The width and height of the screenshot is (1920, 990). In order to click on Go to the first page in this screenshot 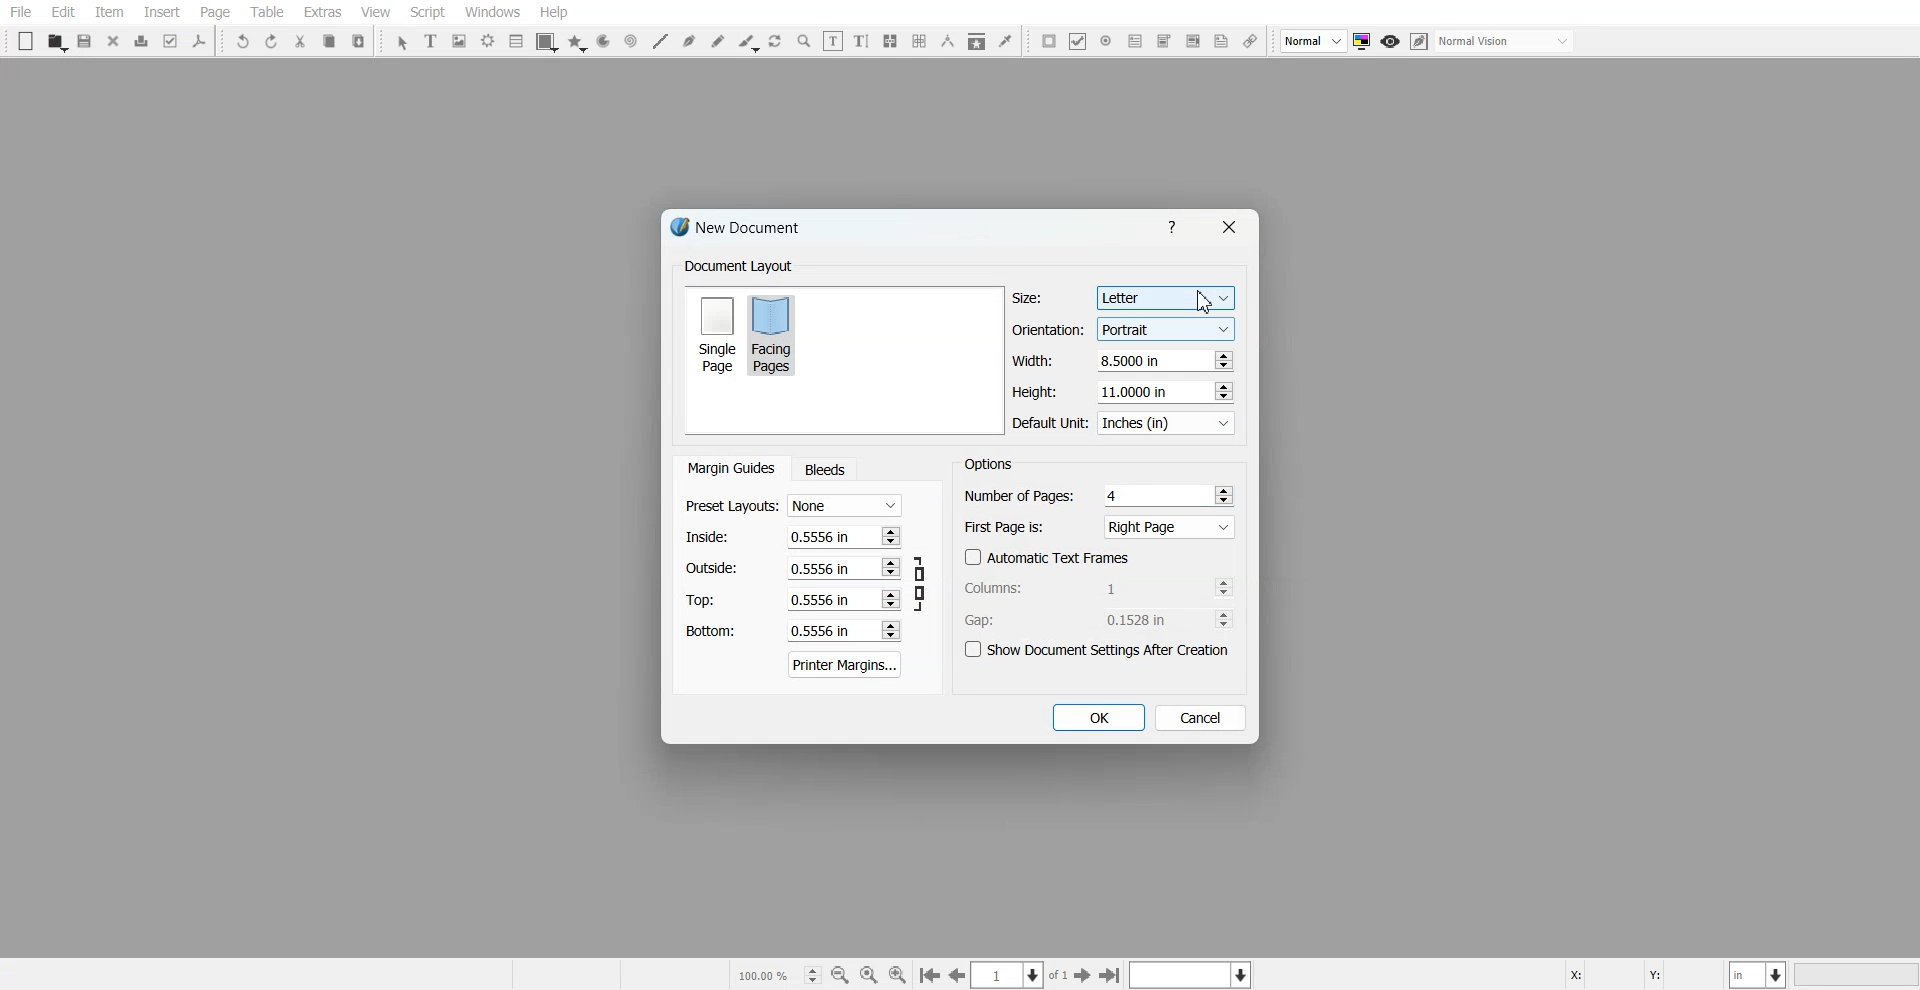, I will do `click(1112, 975)`.